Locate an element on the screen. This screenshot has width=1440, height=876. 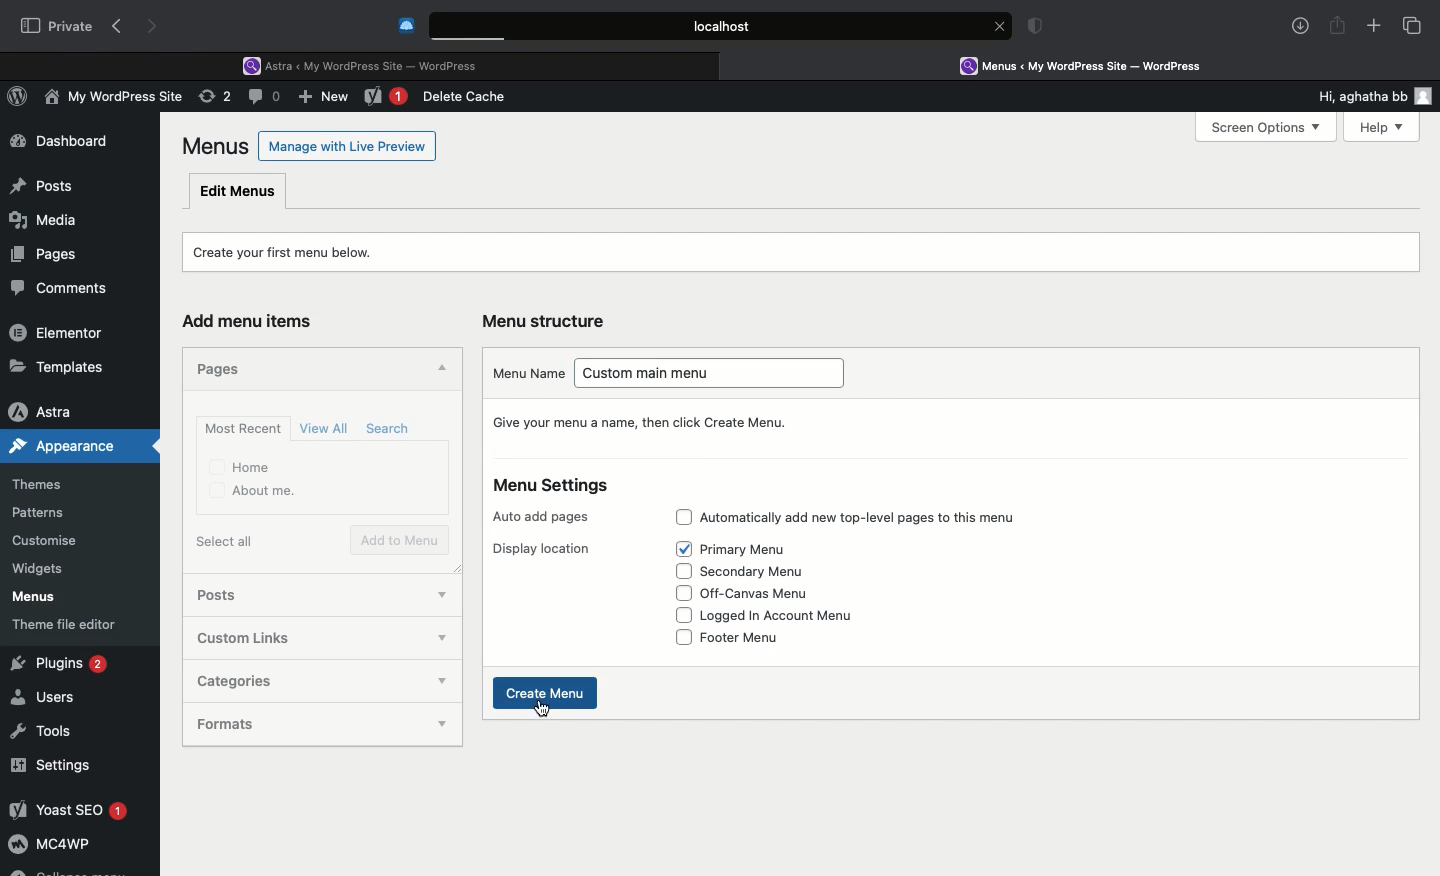
Edit menus is located at coordinates (239, 190).